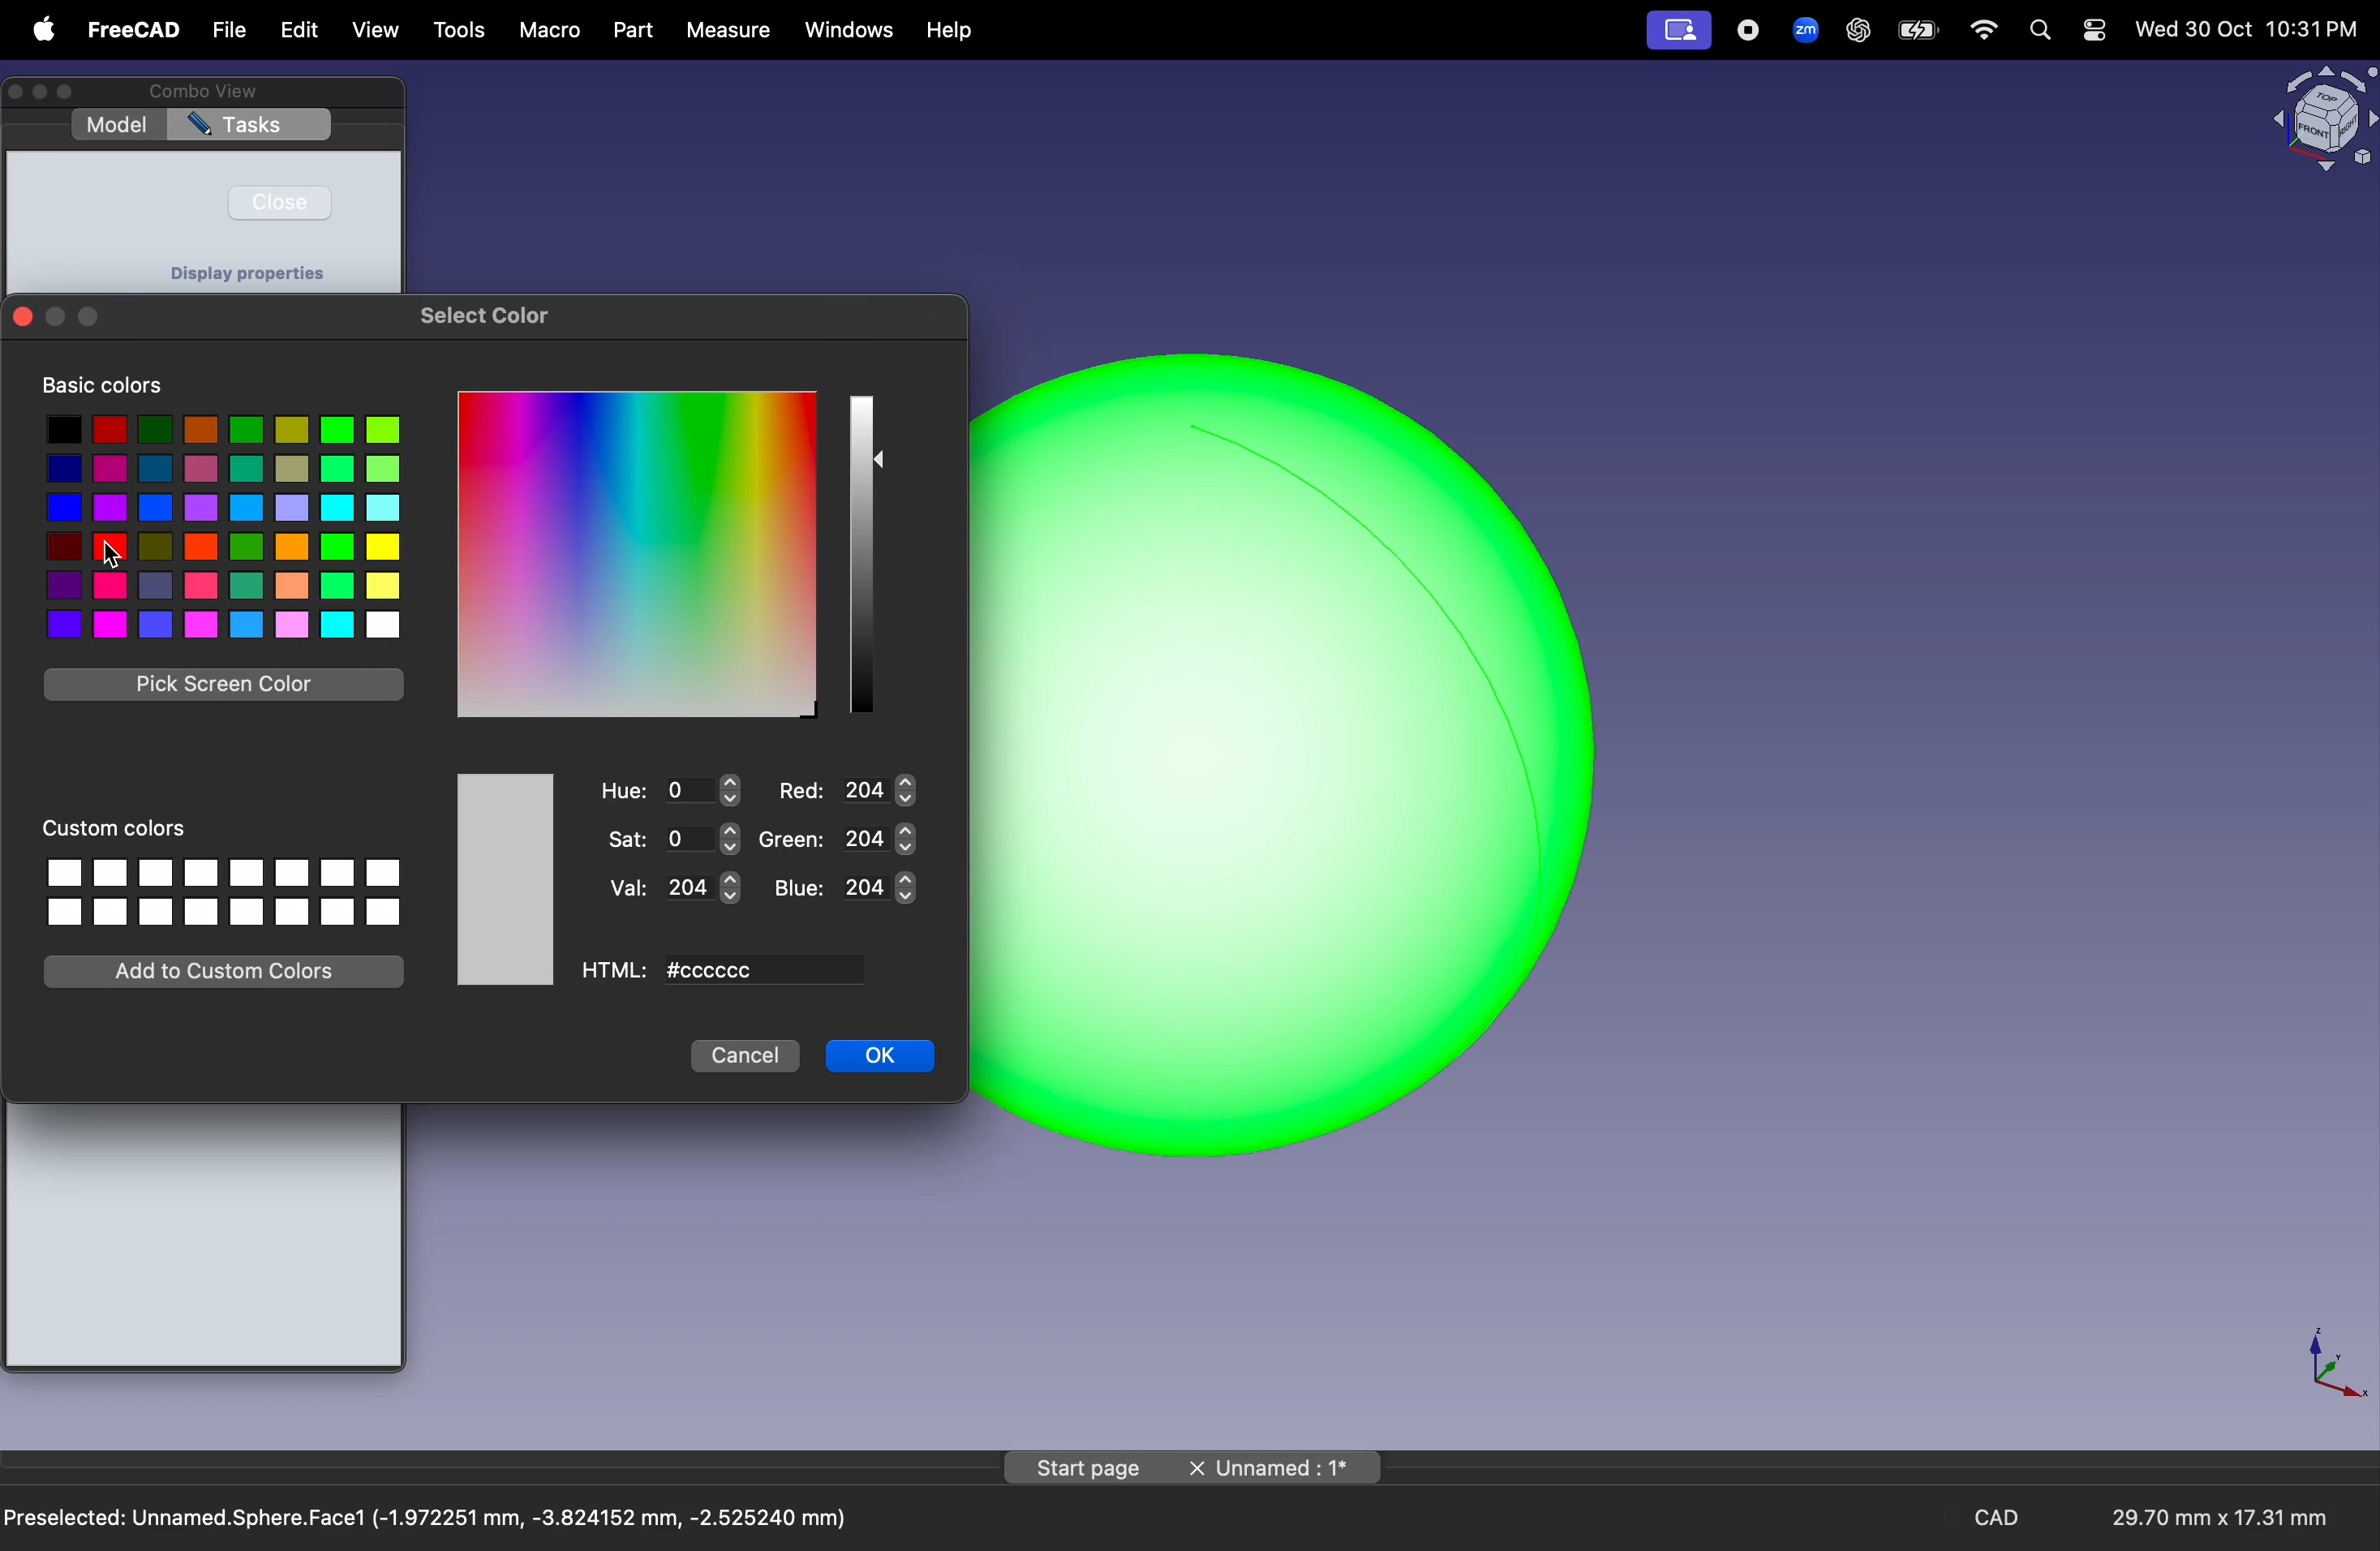 The height and width of the screenshot is (1551, 2380). Describe the element at coordinates (616, 972) in the screenshot. I see `html` at that location.